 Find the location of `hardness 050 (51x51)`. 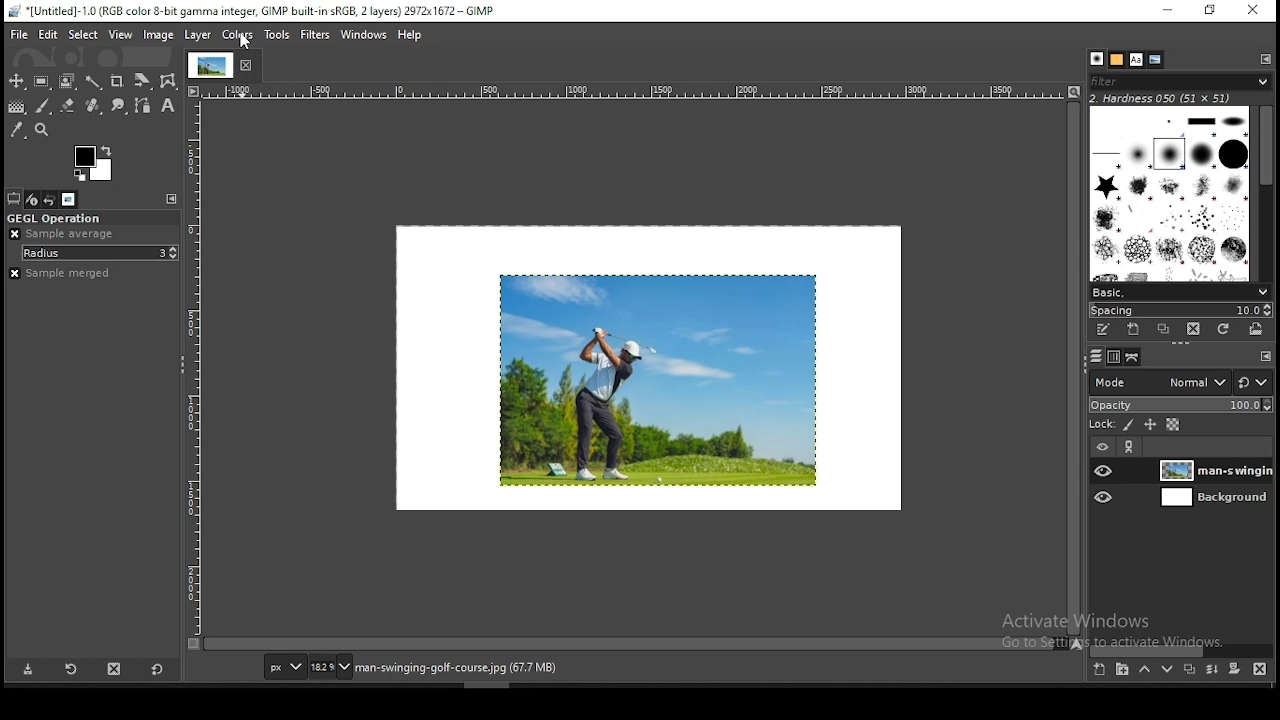

hardness 050 (51x51) is located at coordinates (1182, 99).